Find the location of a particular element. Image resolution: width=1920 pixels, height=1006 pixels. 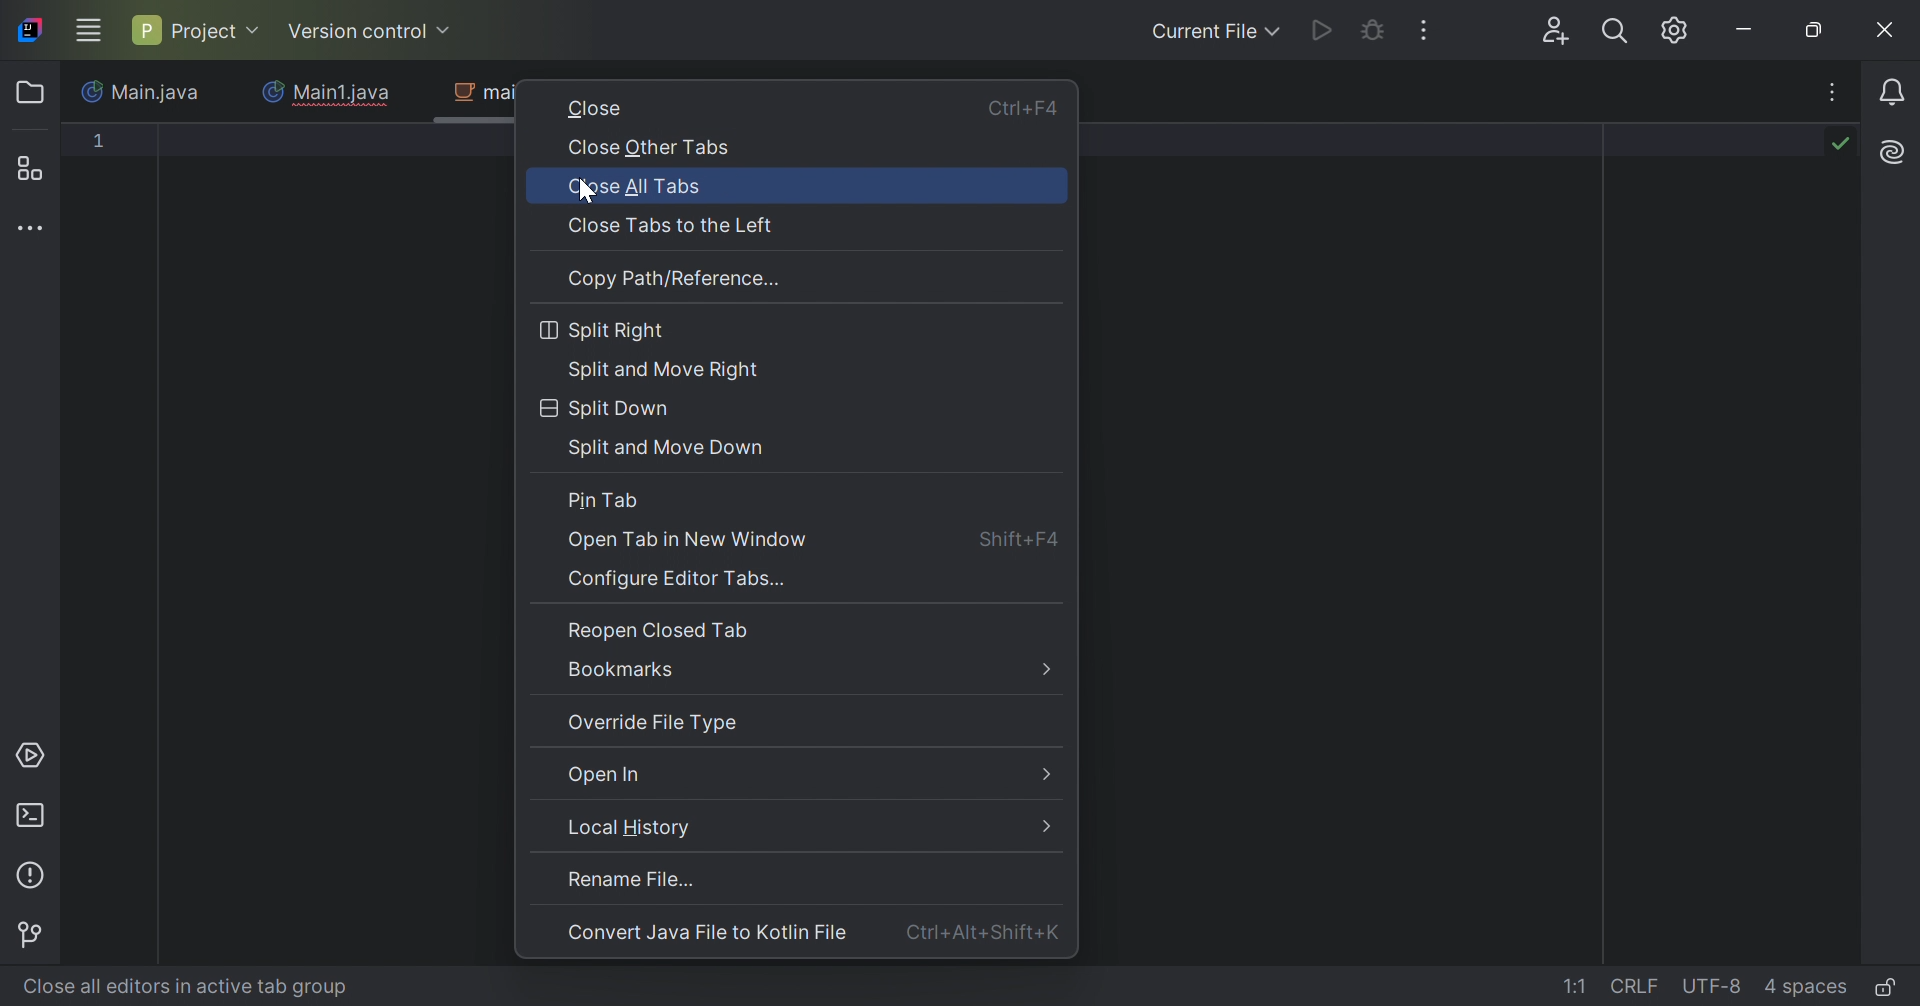

Debug is located at coordinates (1375, 31).